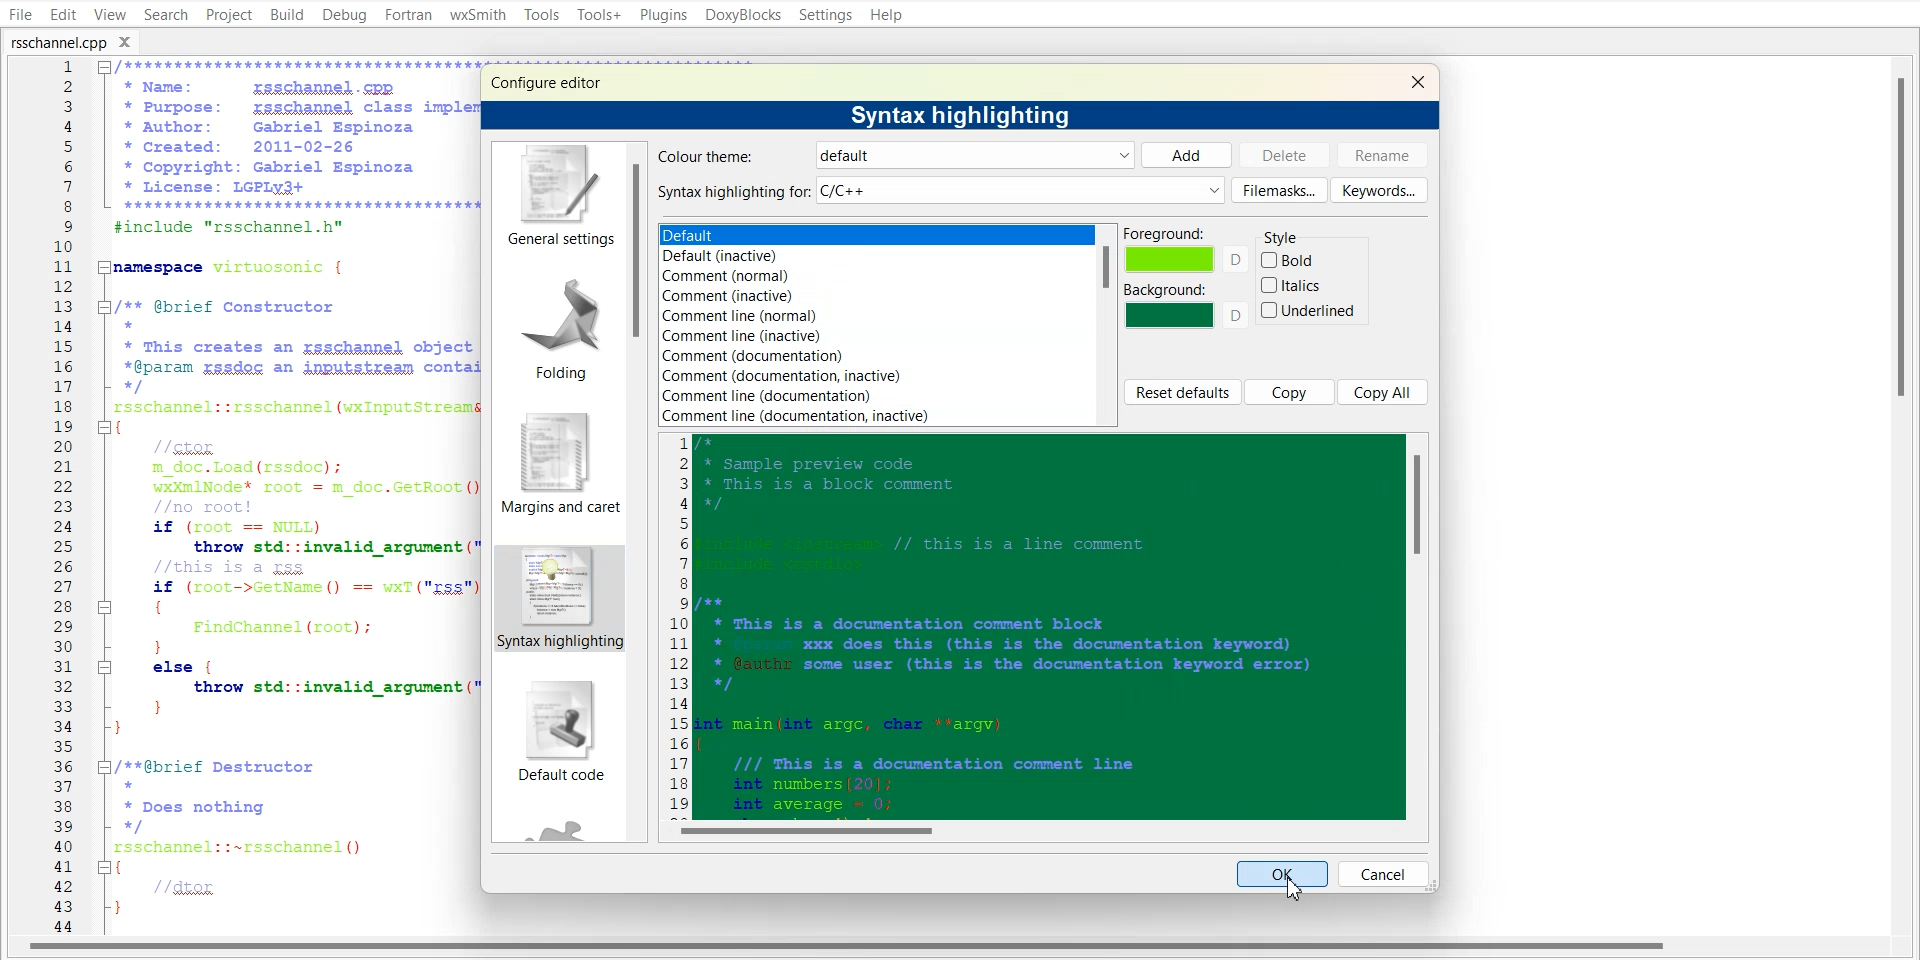  Describe the element at coordinates (1289, 260) in the screenshot. I see `Bold` at that location.